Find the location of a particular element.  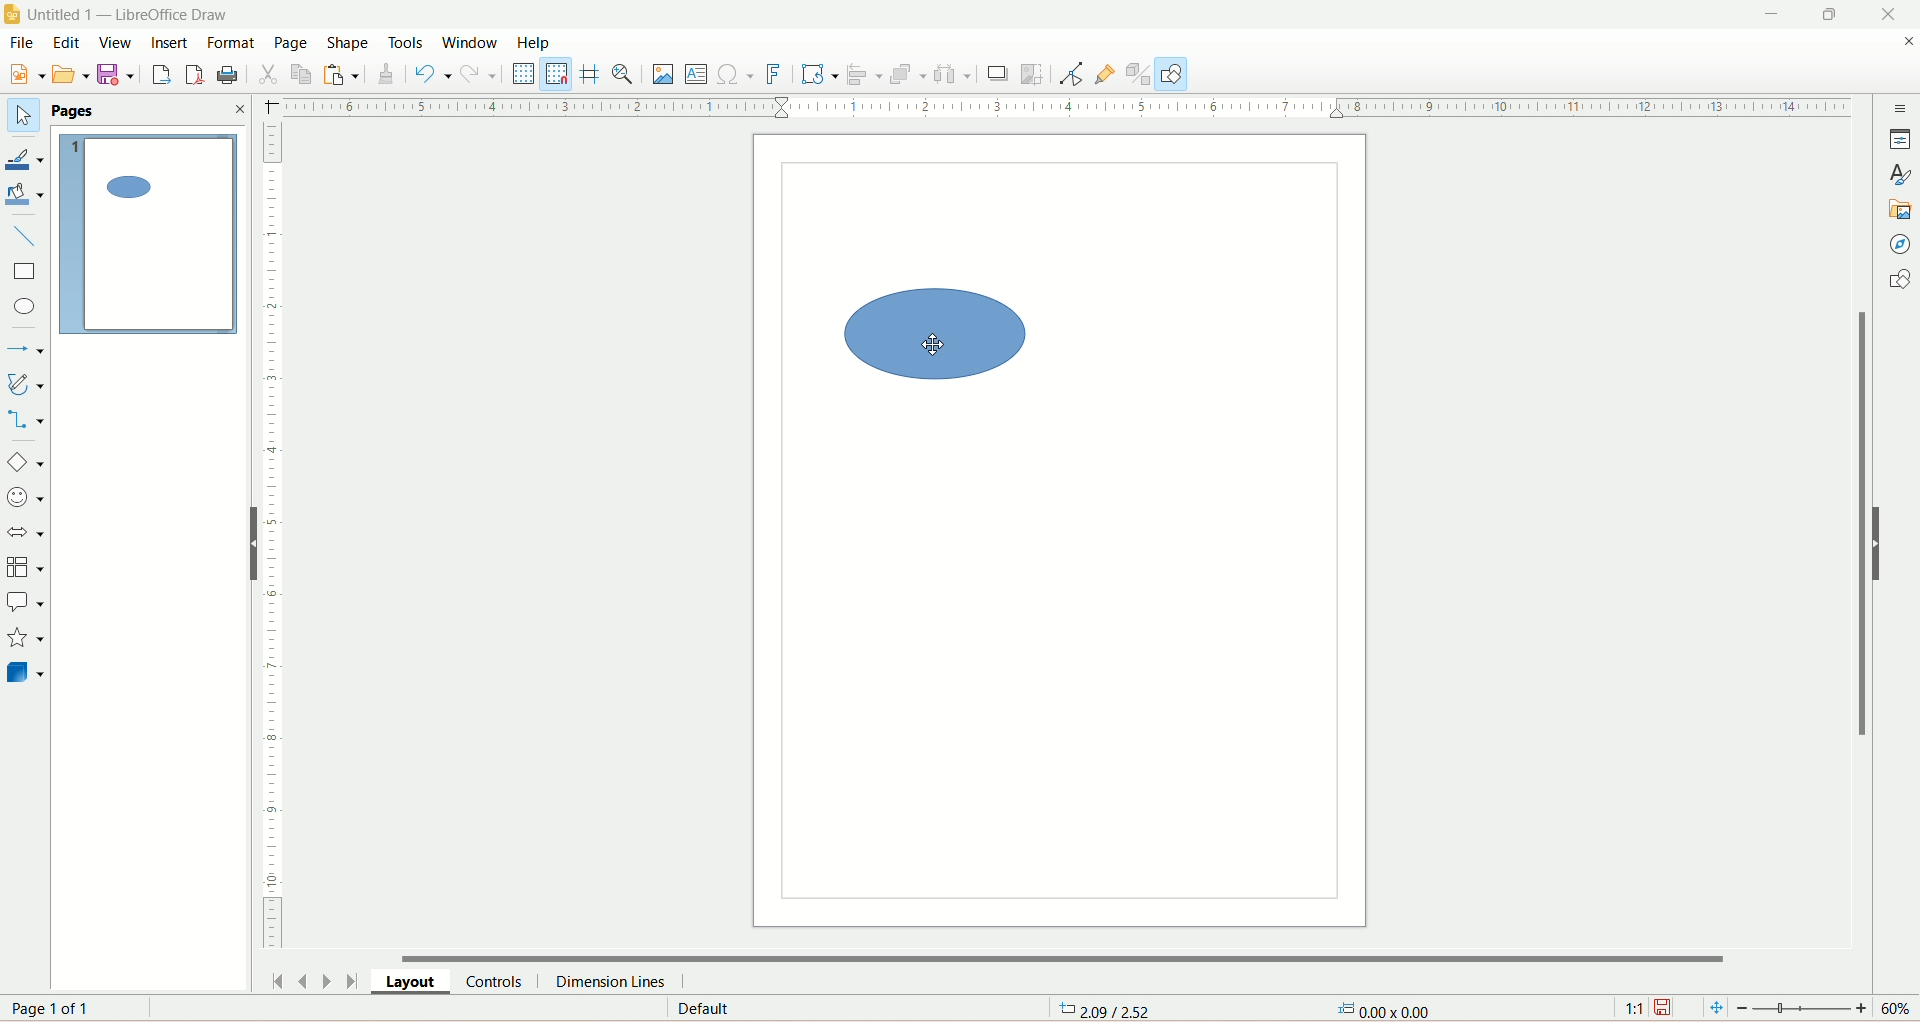

format is located at coordinates (236, 44).